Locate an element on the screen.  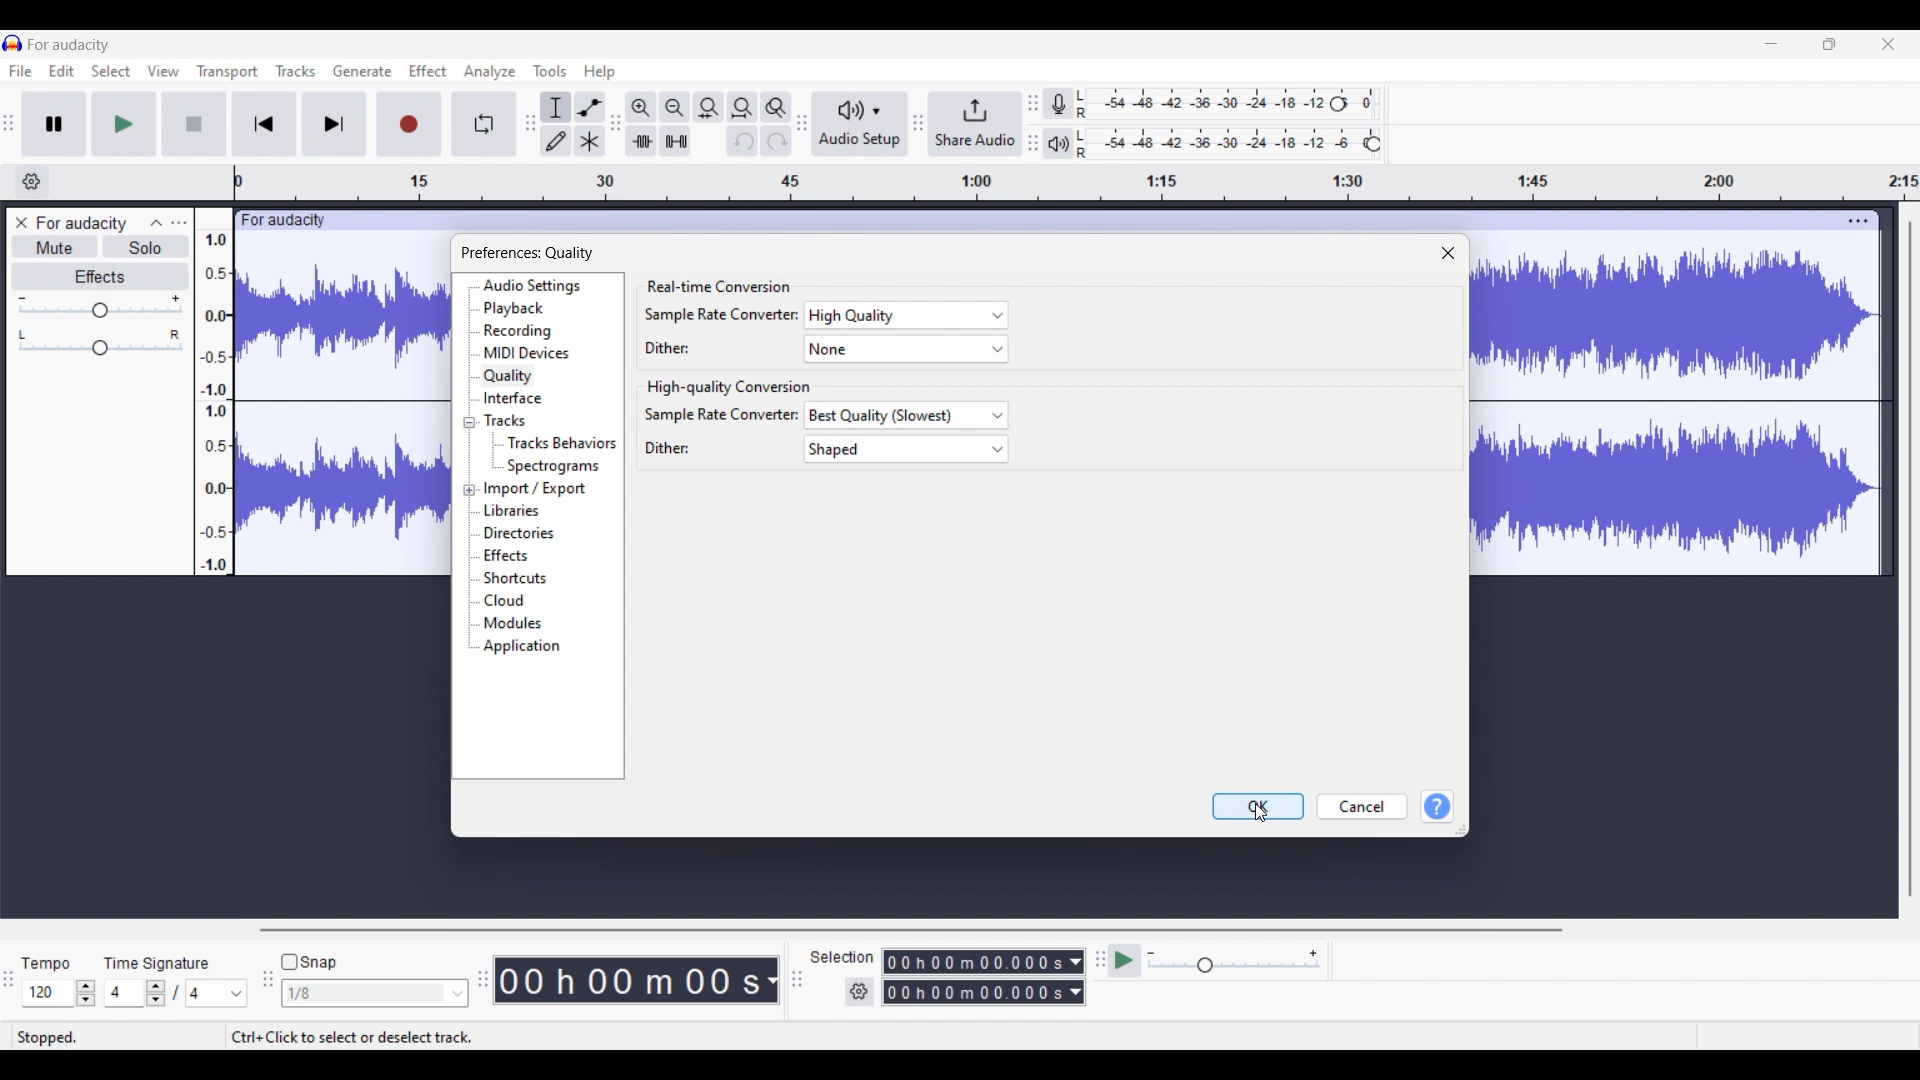
Multi-tool is located at coordinates (590, 141).